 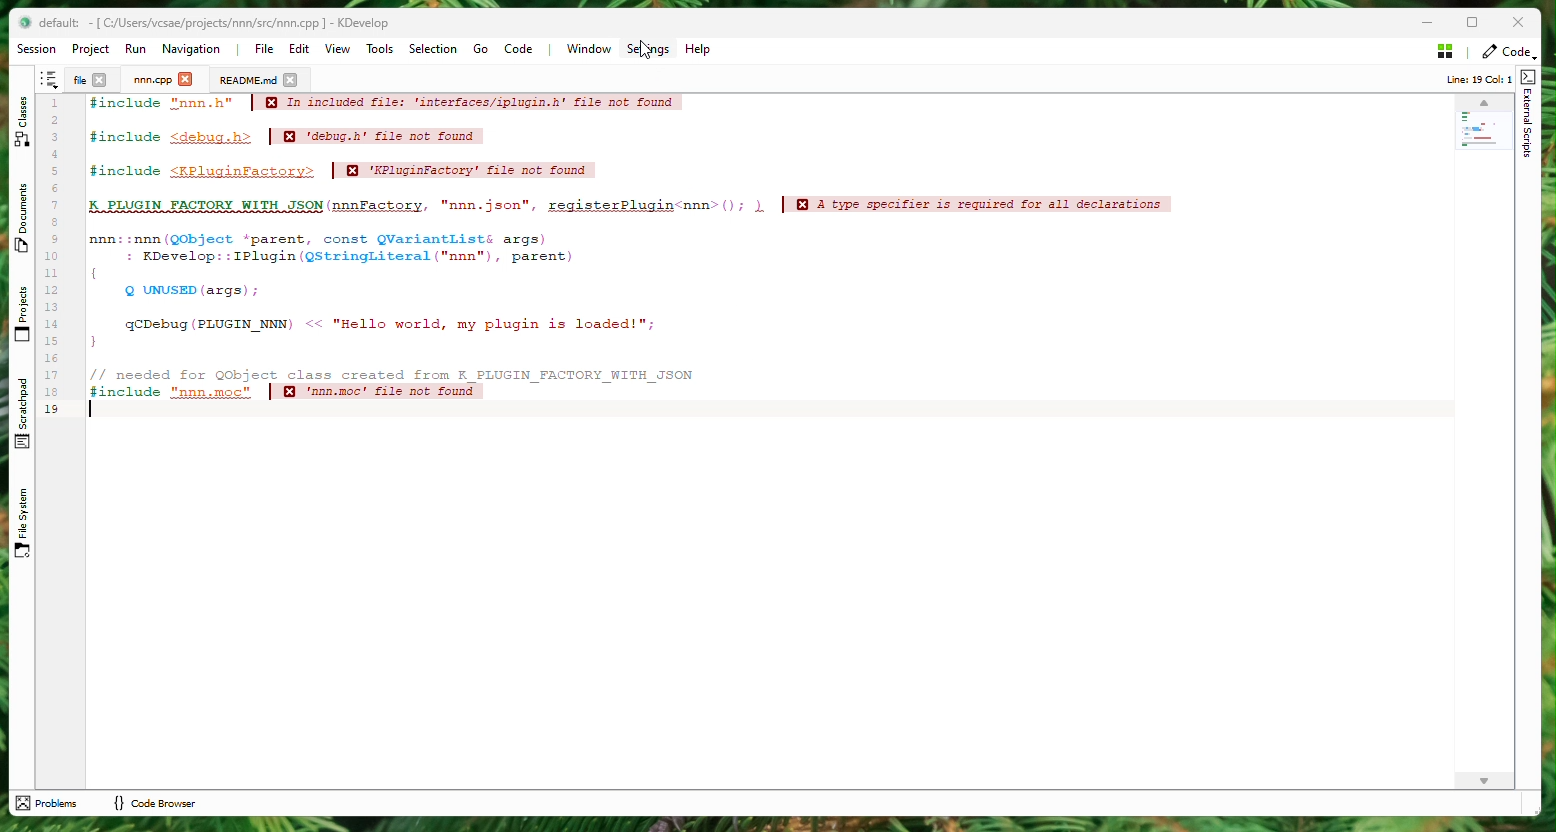 What do you see at coordinates (1517, 25) in the screenshot?
I see `Close` at bounding box center [1517, 25].